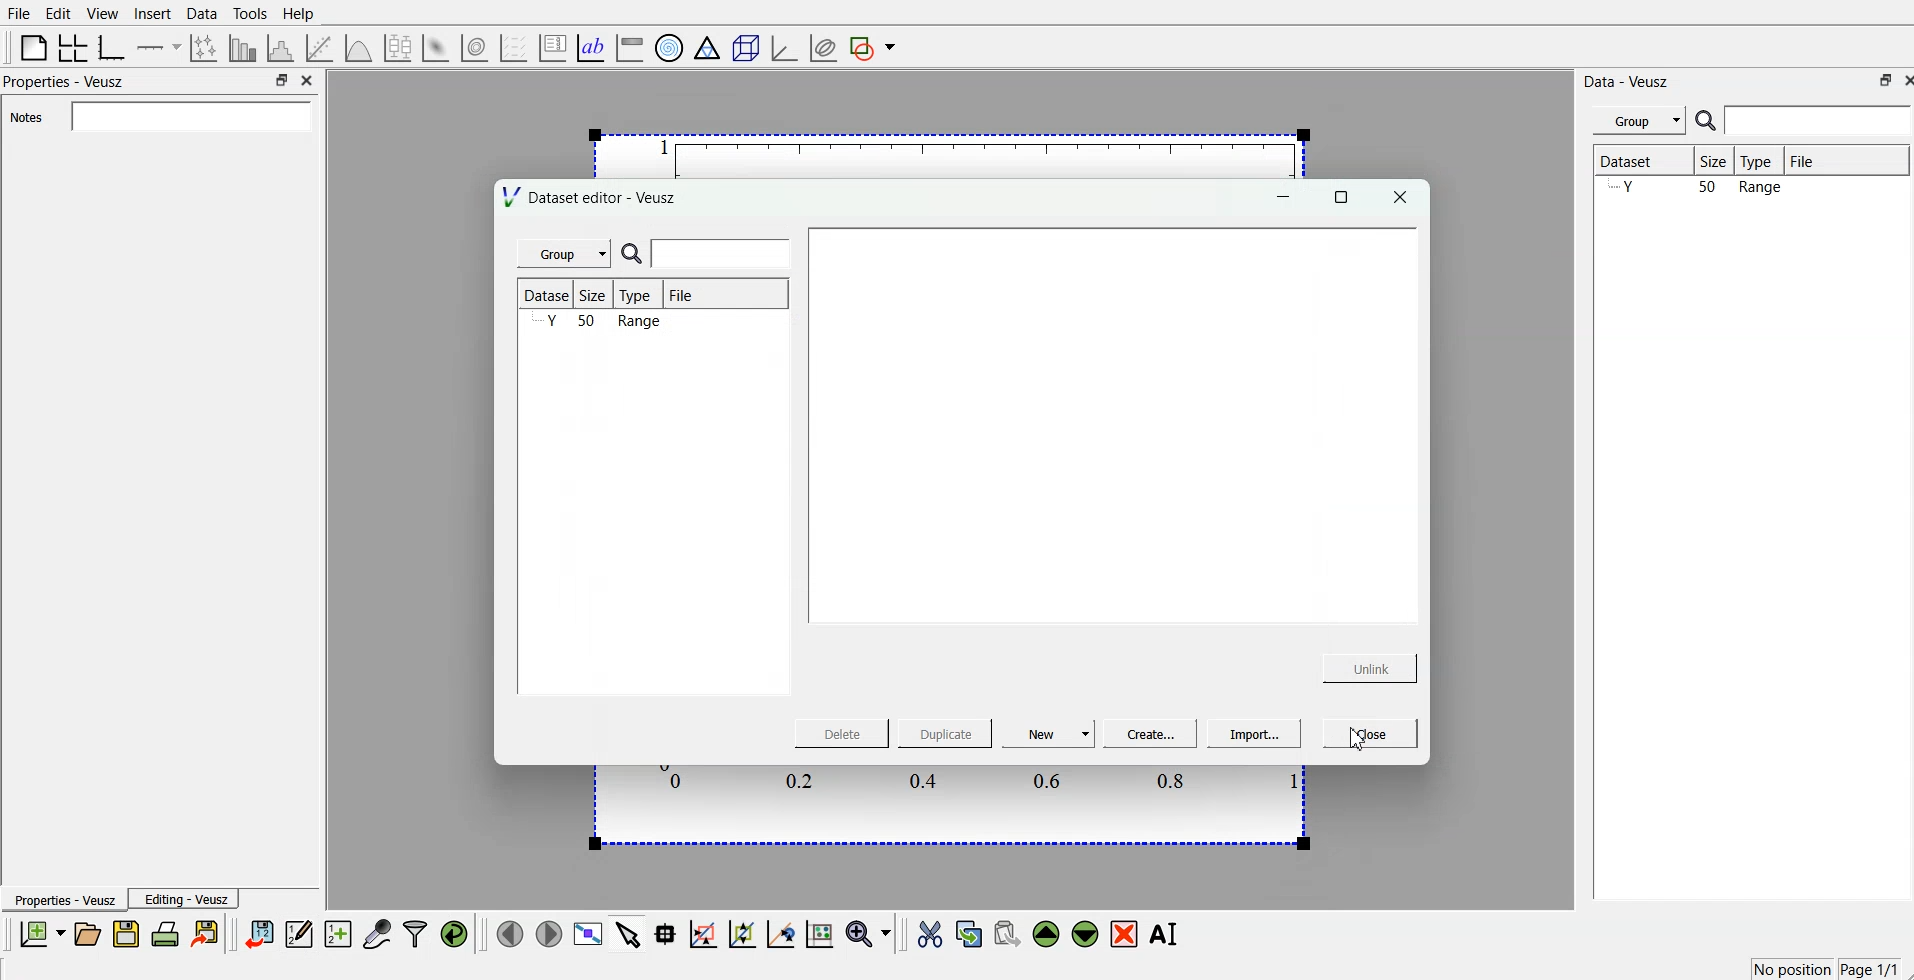 The image size is (1914, 980). Describe the element at coordinates (44, 933) in the screenshot. I see `new document` at that location.